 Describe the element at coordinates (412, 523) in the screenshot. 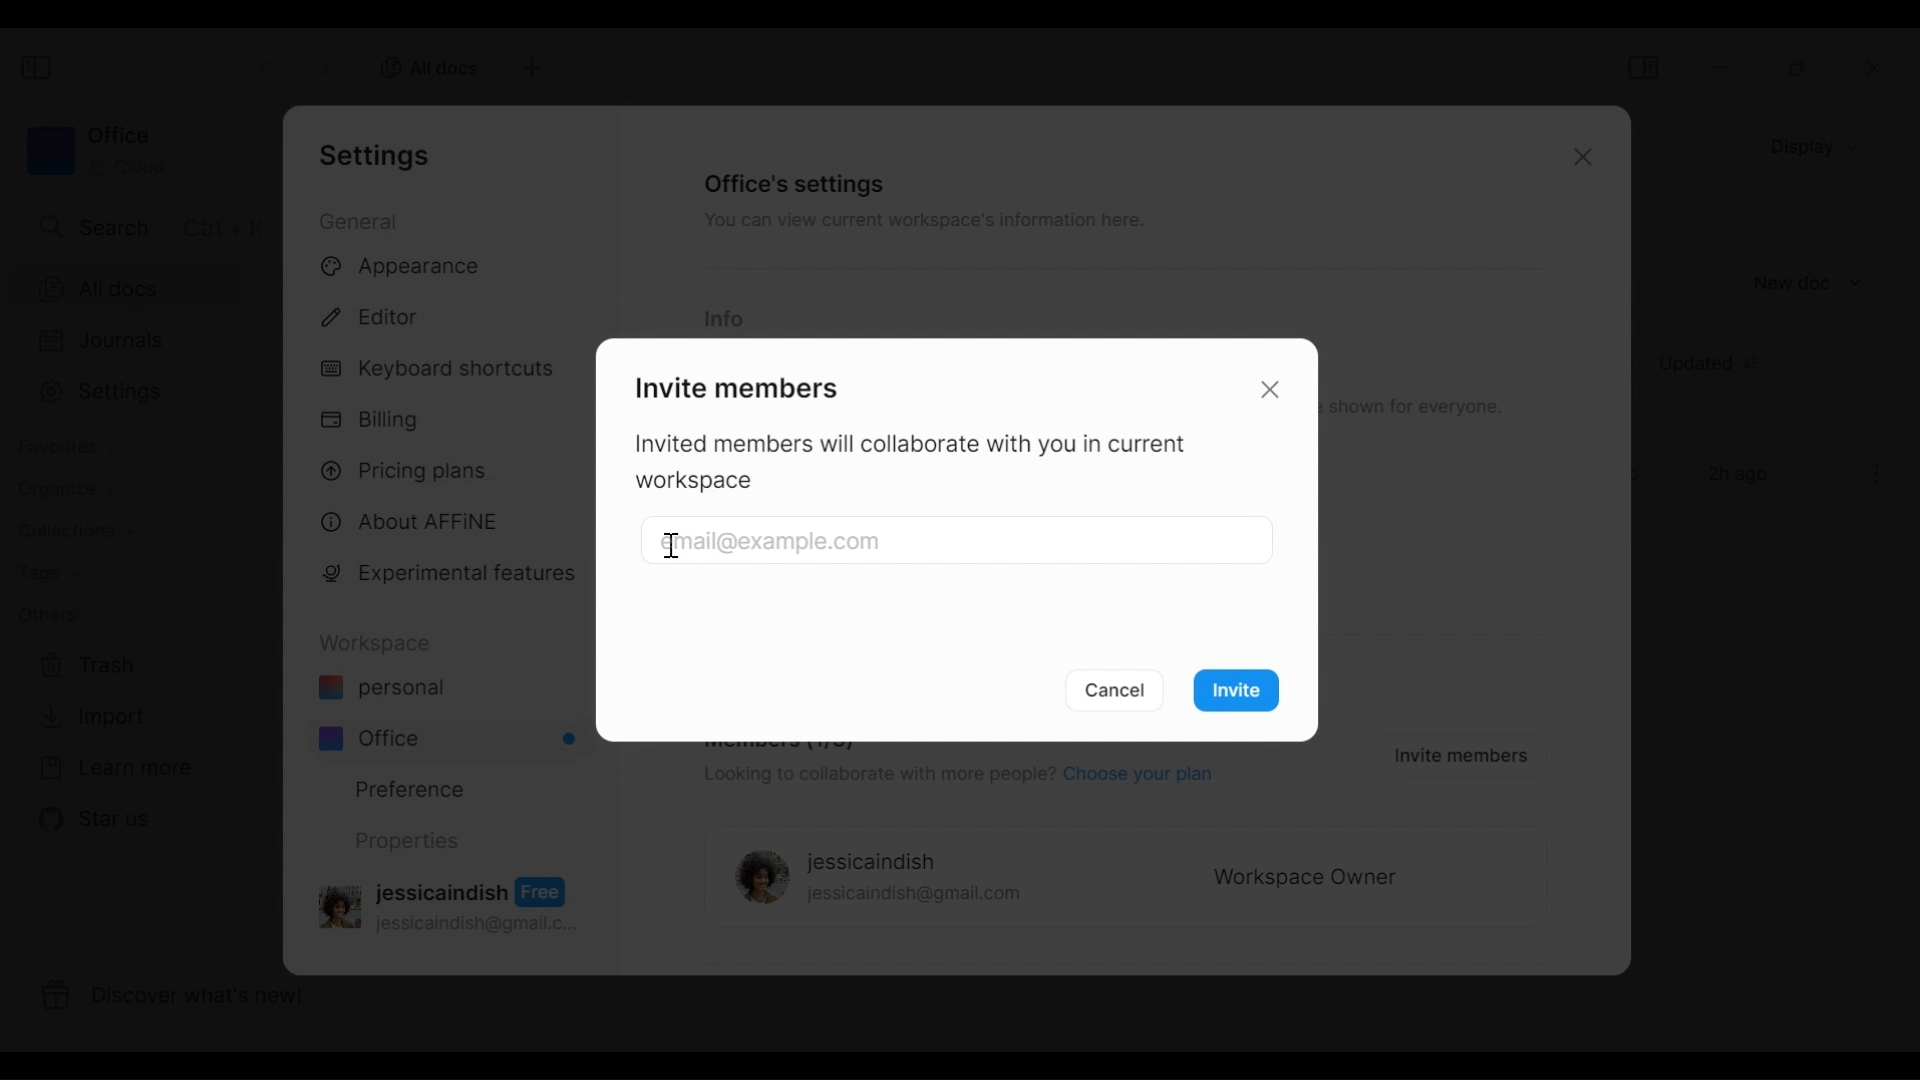

I see `about AFFiNE` at that location.